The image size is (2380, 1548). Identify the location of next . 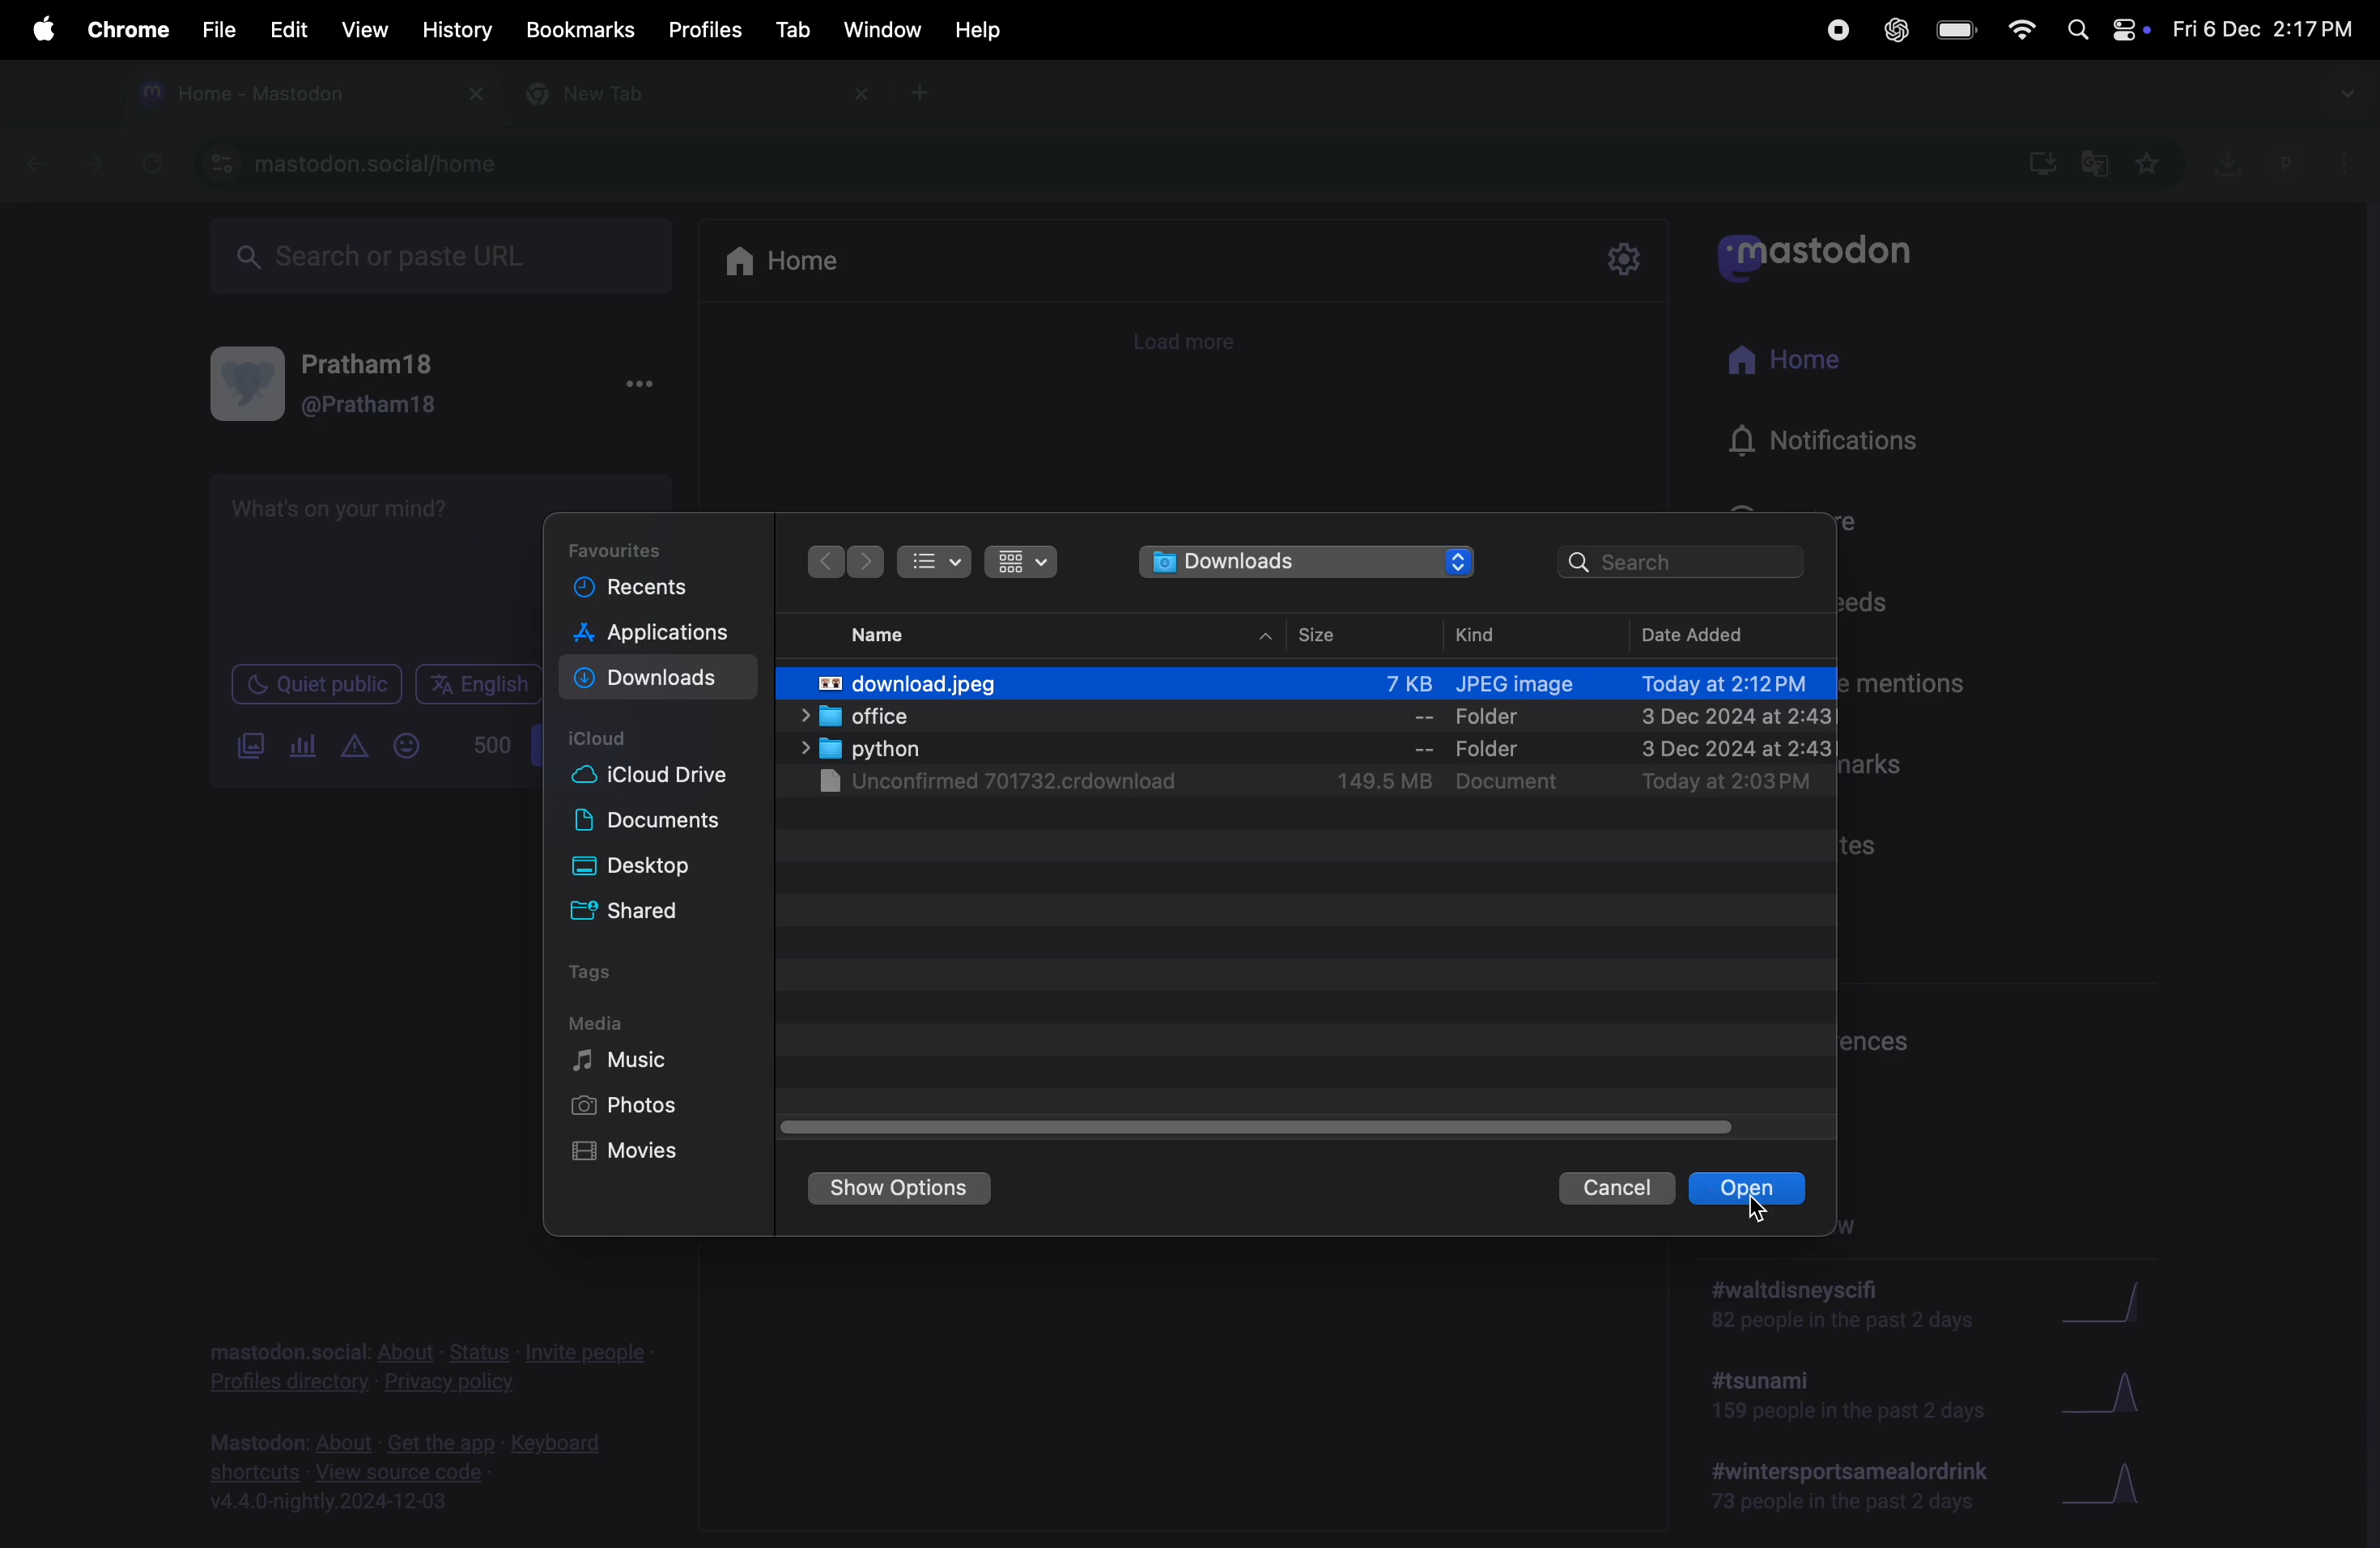
(826, 559).